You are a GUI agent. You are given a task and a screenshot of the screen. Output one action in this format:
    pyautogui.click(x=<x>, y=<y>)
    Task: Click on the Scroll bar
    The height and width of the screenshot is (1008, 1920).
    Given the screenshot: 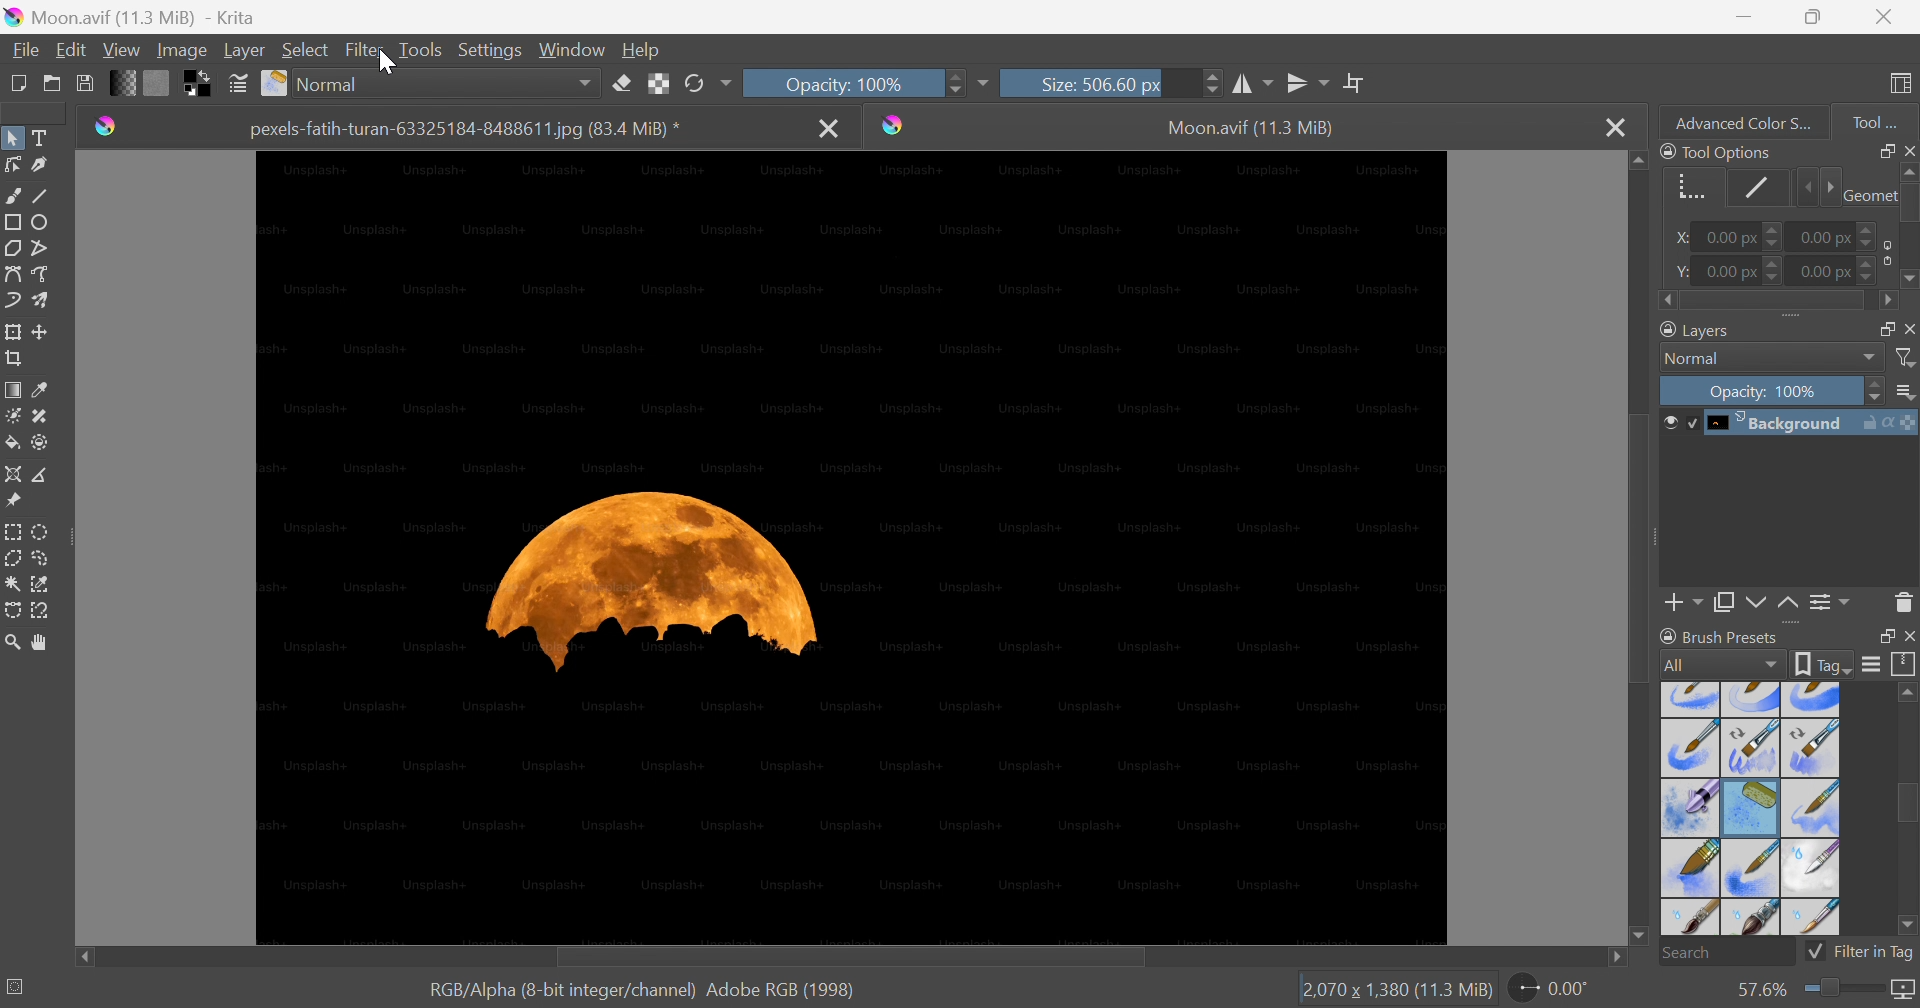 What is the action you would take?
    pyautogui.click(x=1908, y=202)
    